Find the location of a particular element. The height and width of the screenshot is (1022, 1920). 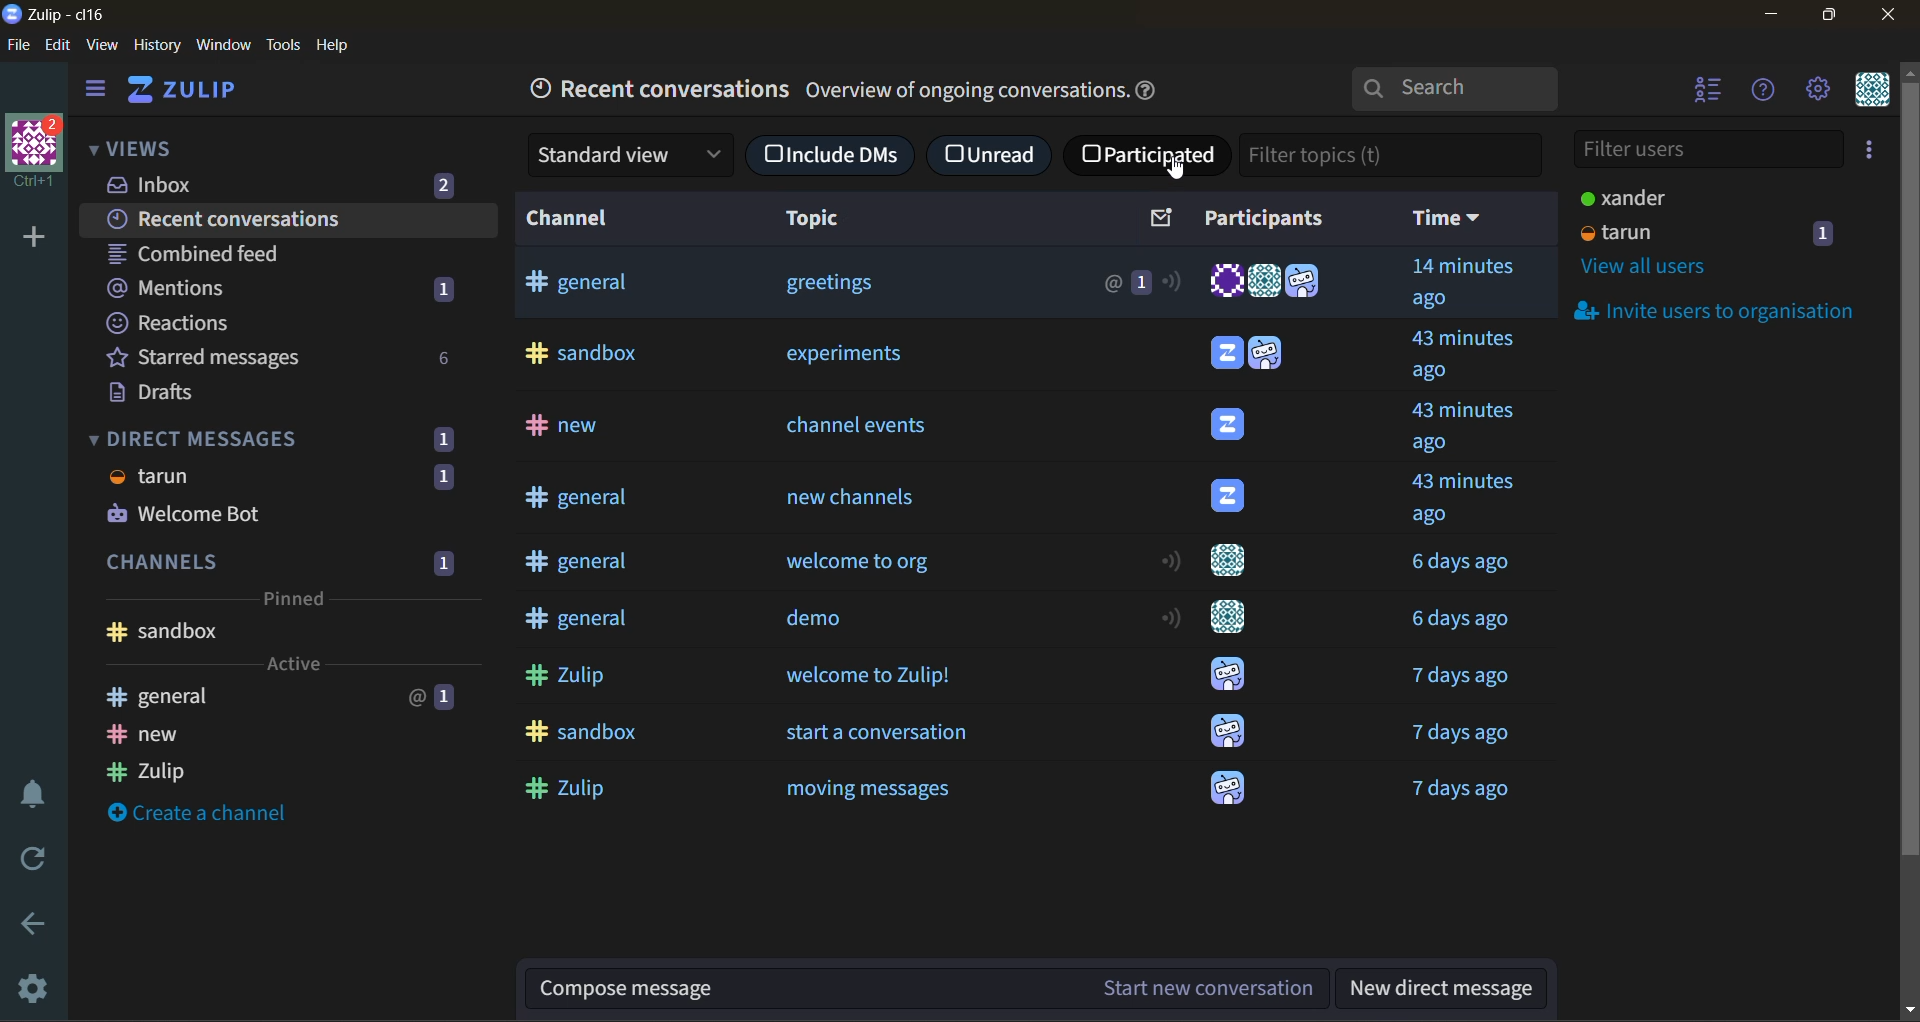

channel events is located at coordinates (870, 425).